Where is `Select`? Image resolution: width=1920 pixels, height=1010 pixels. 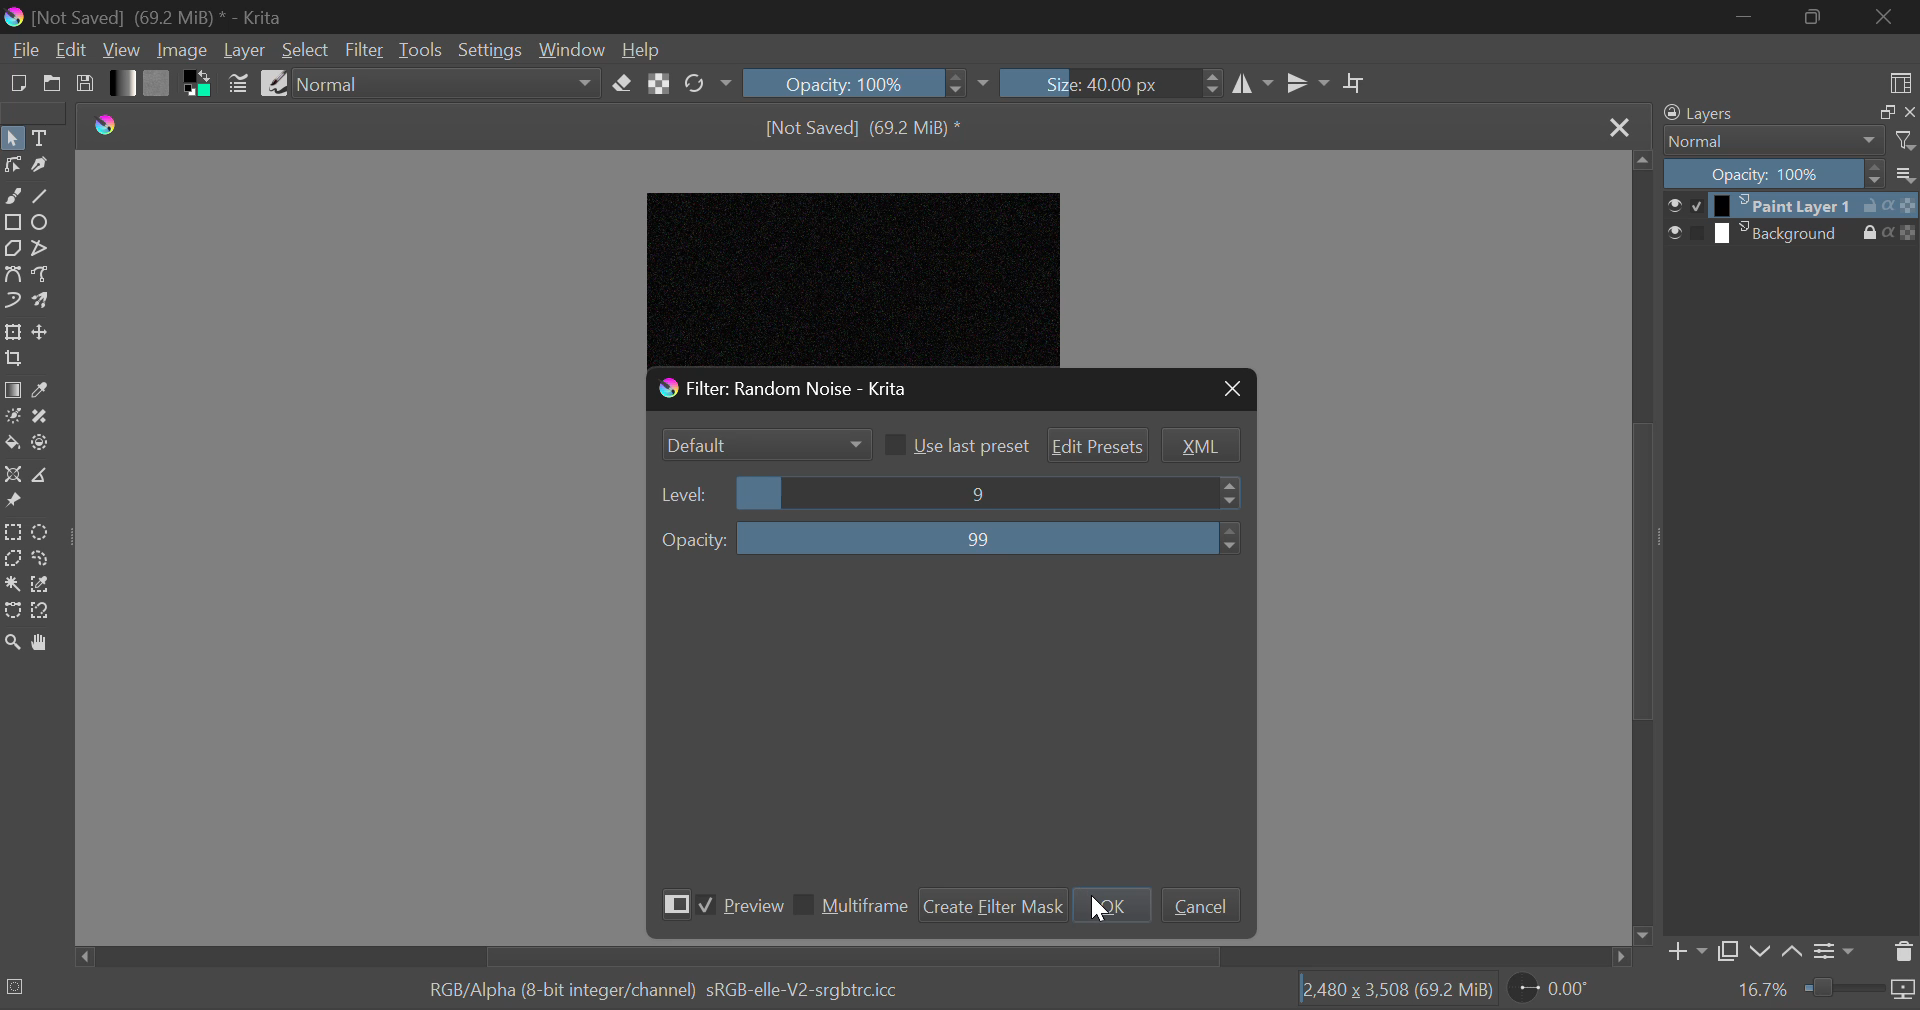 Select is located at coordinates (305, 50).